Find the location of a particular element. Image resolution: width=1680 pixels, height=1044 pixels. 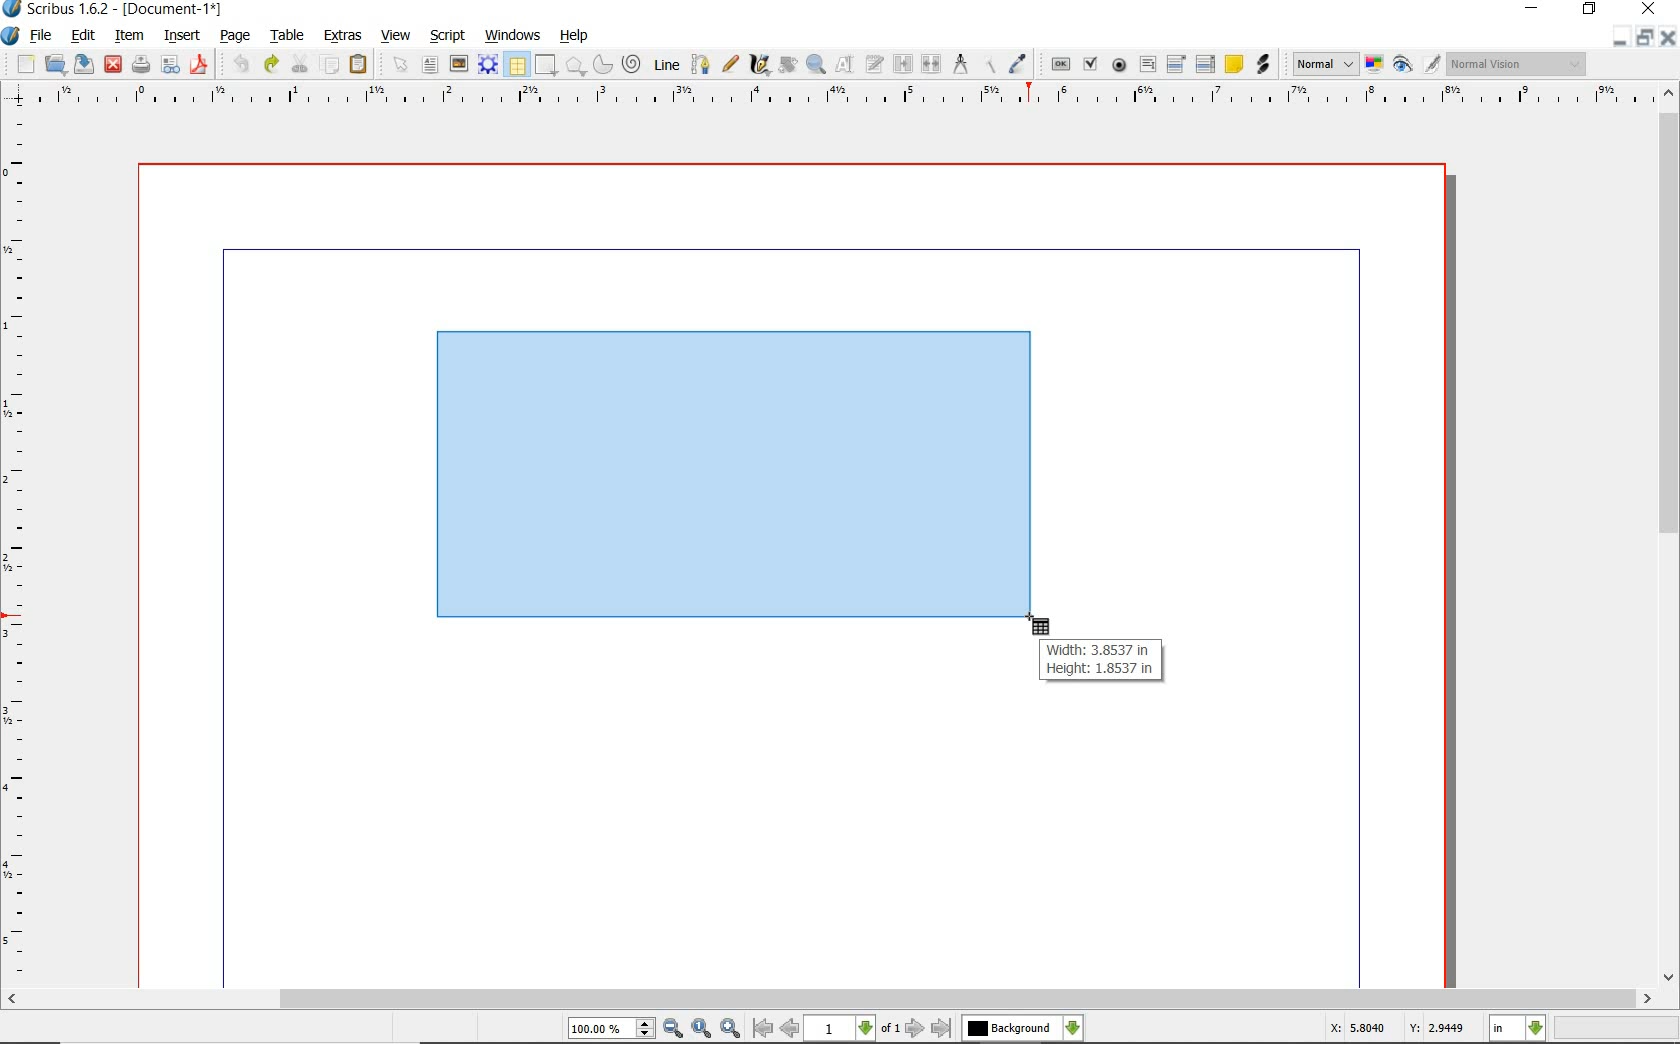

zoom out is located at coordinates (673, 1029).